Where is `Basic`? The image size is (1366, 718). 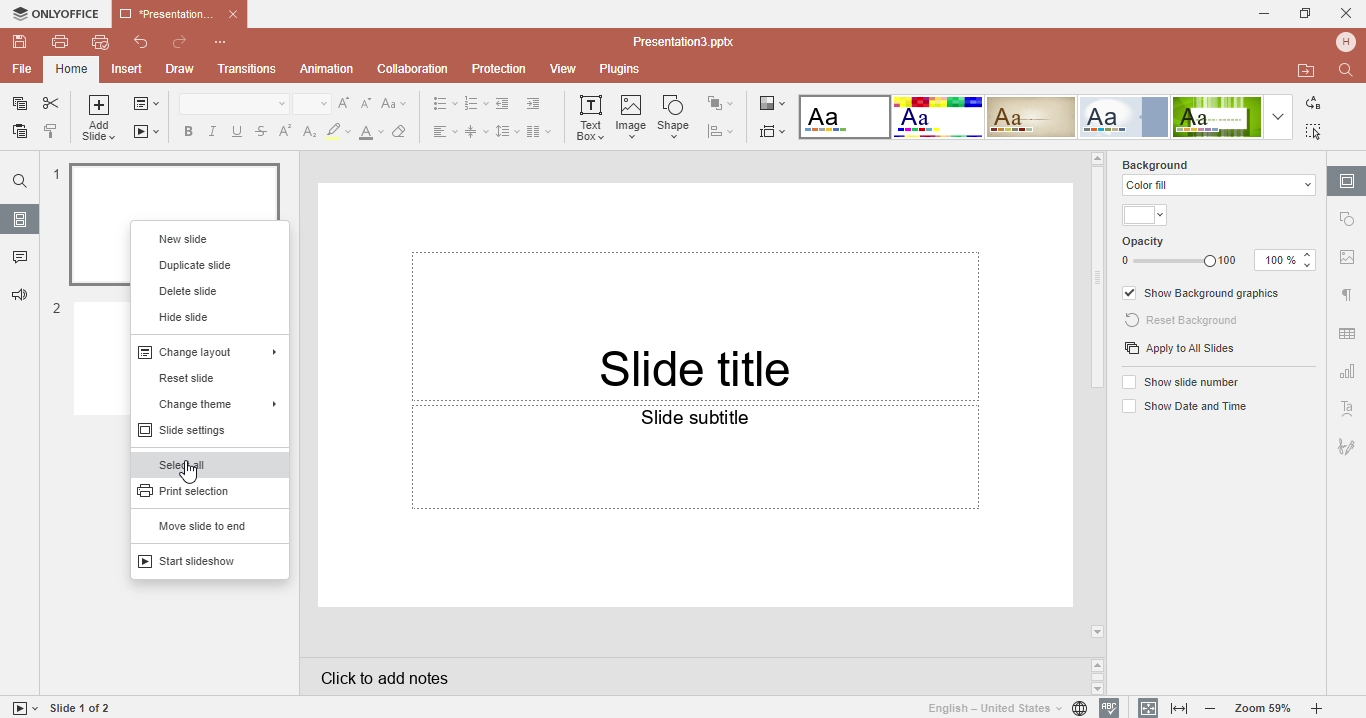
Basic is located at coordinates (937, 117).